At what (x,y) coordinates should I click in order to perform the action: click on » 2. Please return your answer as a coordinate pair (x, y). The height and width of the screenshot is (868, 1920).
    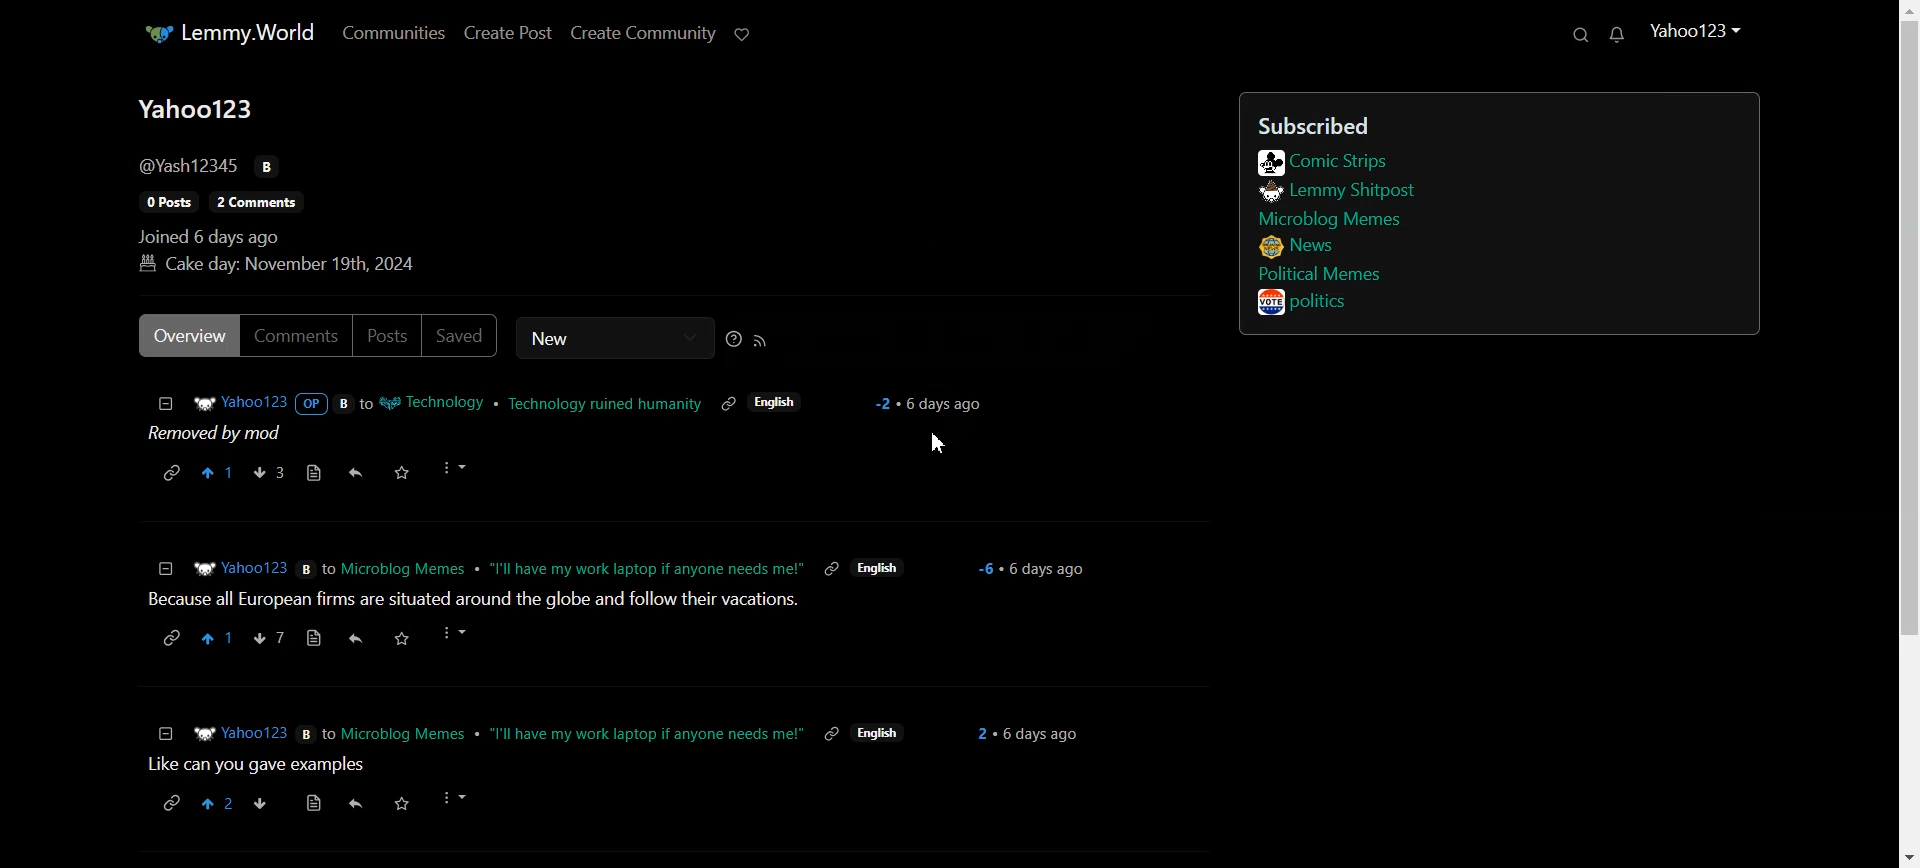
    Looking at the image, I should click on (212, 803).